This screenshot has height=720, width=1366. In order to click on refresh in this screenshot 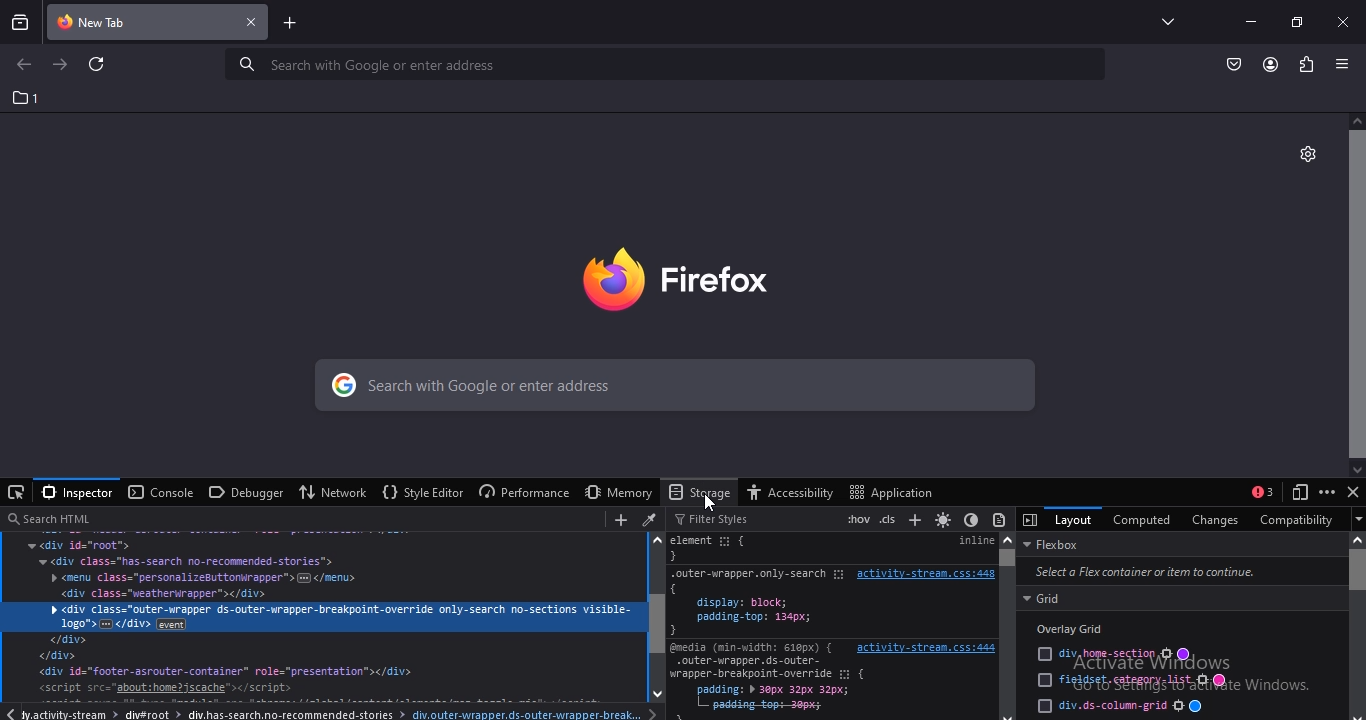, I will do `click(98, 66)`.